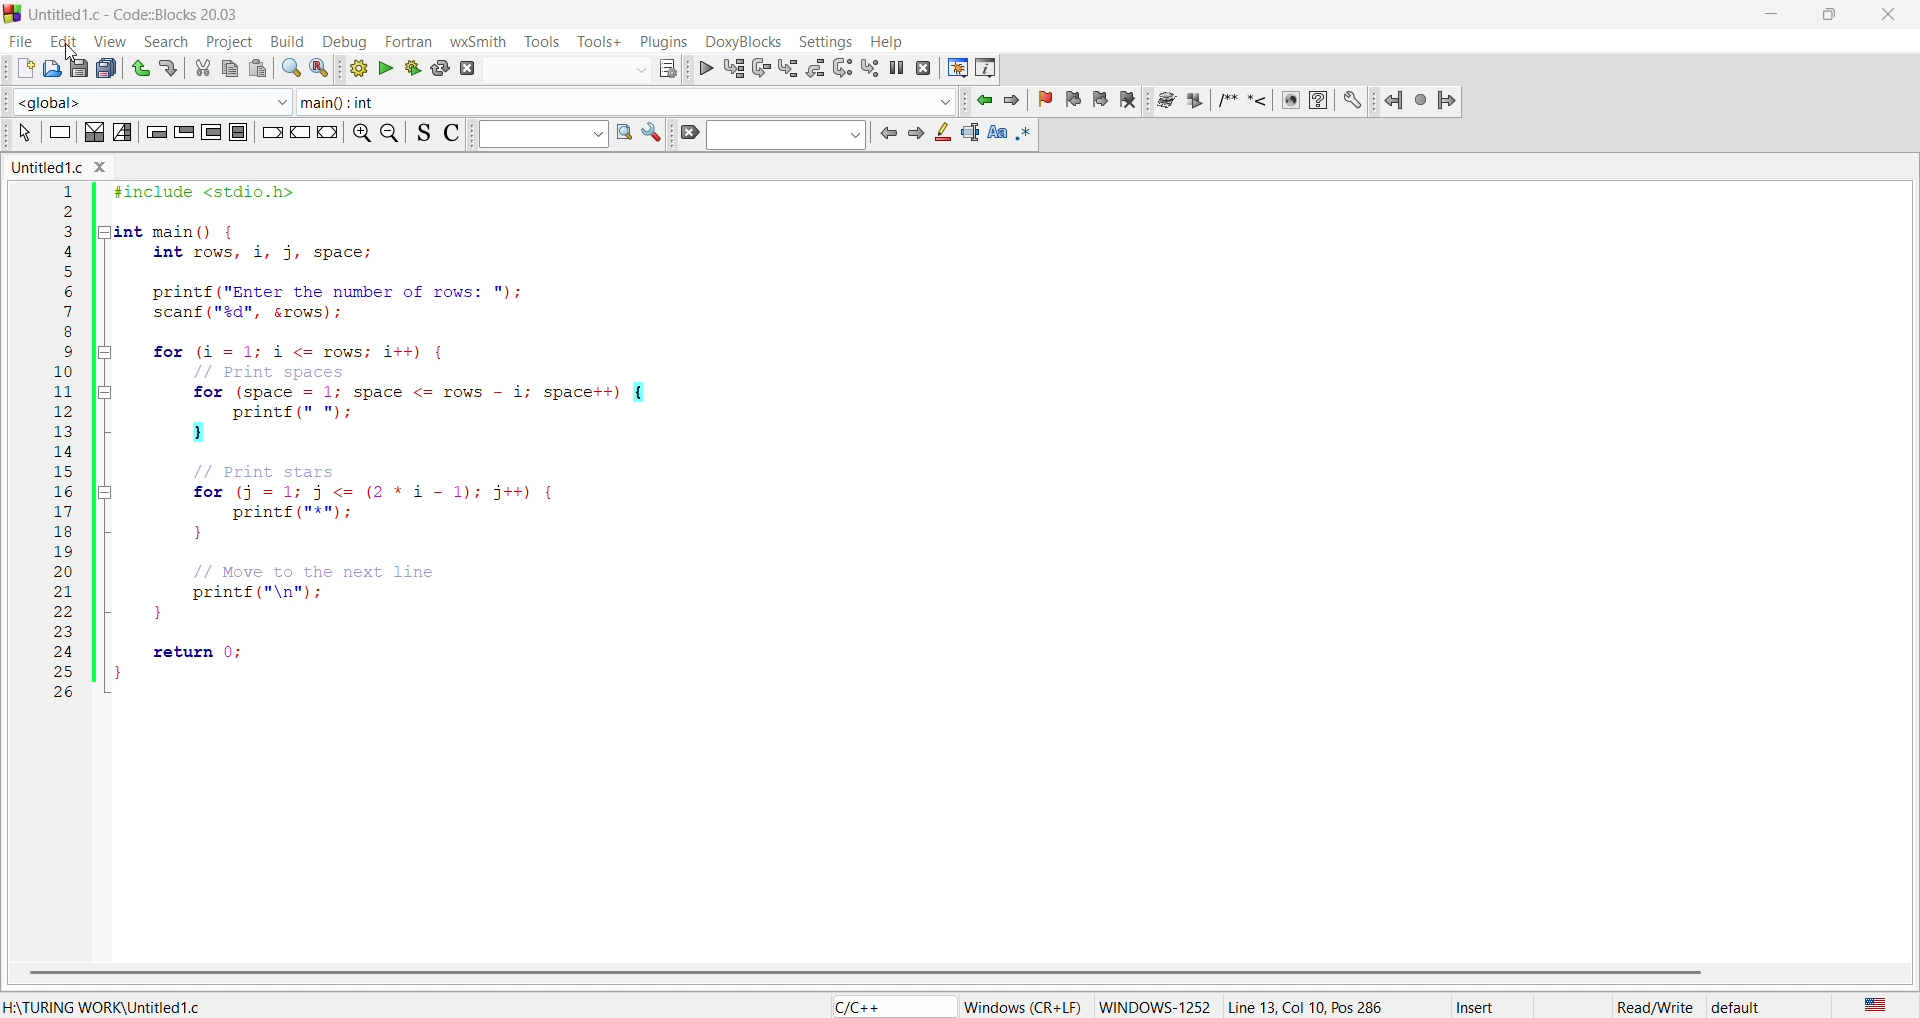 The width and height of the screenshot is (1920, 1018). Describe the element at coordinates (72, 169) in the screenshot. I see `untitled.c window name` at that location.